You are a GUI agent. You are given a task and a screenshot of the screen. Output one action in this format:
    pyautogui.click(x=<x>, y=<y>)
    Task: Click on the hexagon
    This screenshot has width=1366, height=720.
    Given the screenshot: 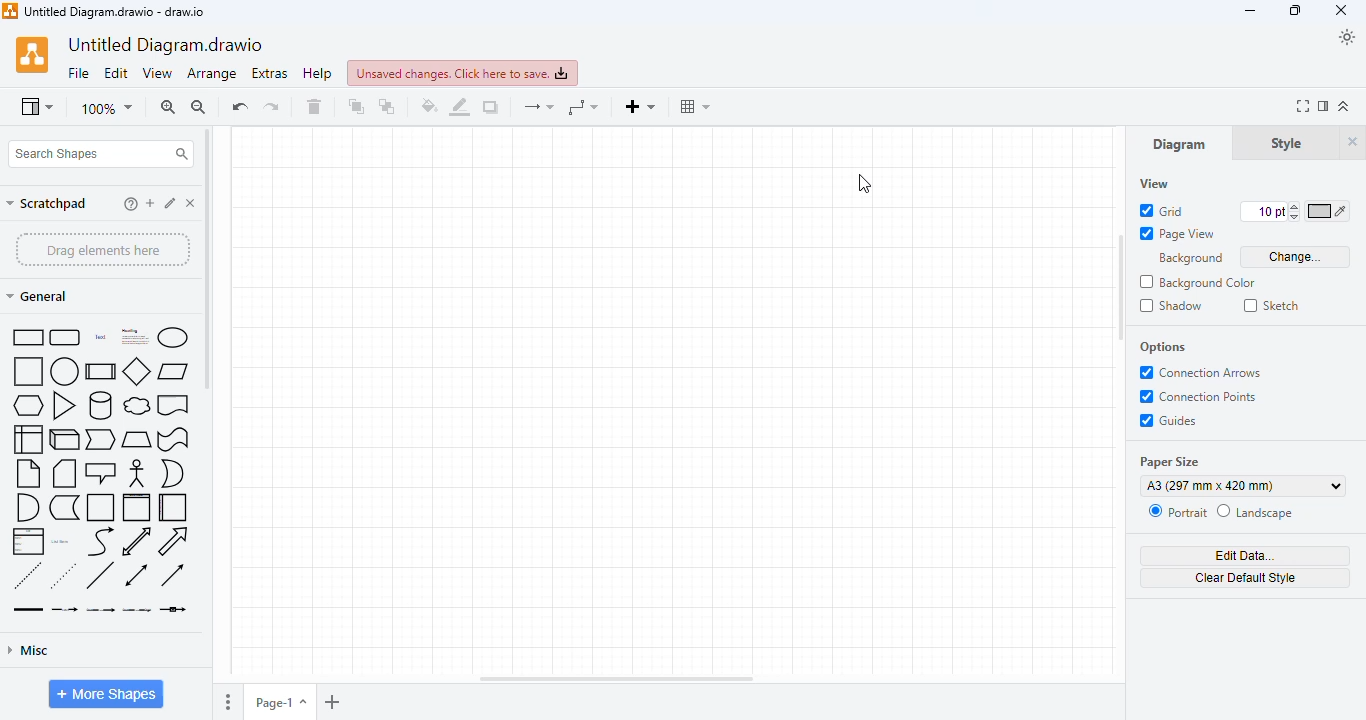 What is the action you would take?
    pyautogui.click(x=28, y=405)
    